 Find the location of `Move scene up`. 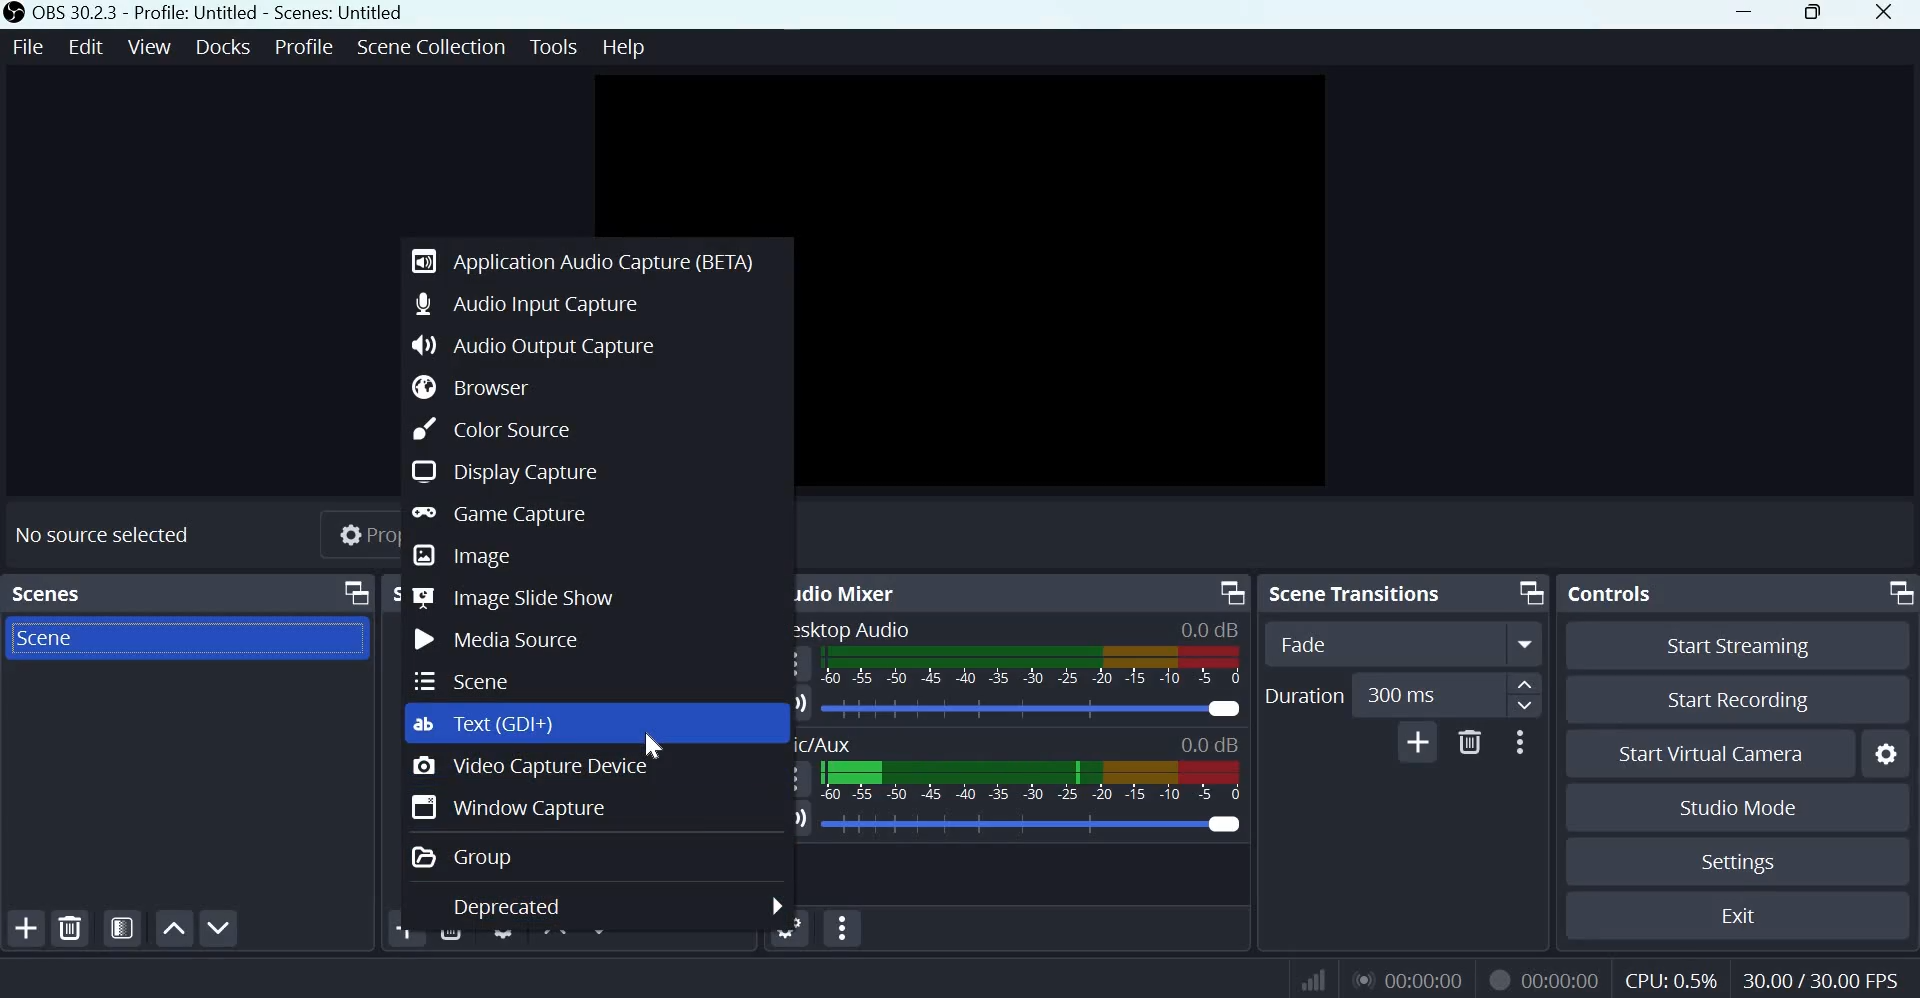

Move scene up is located at coordinates (173, 928).